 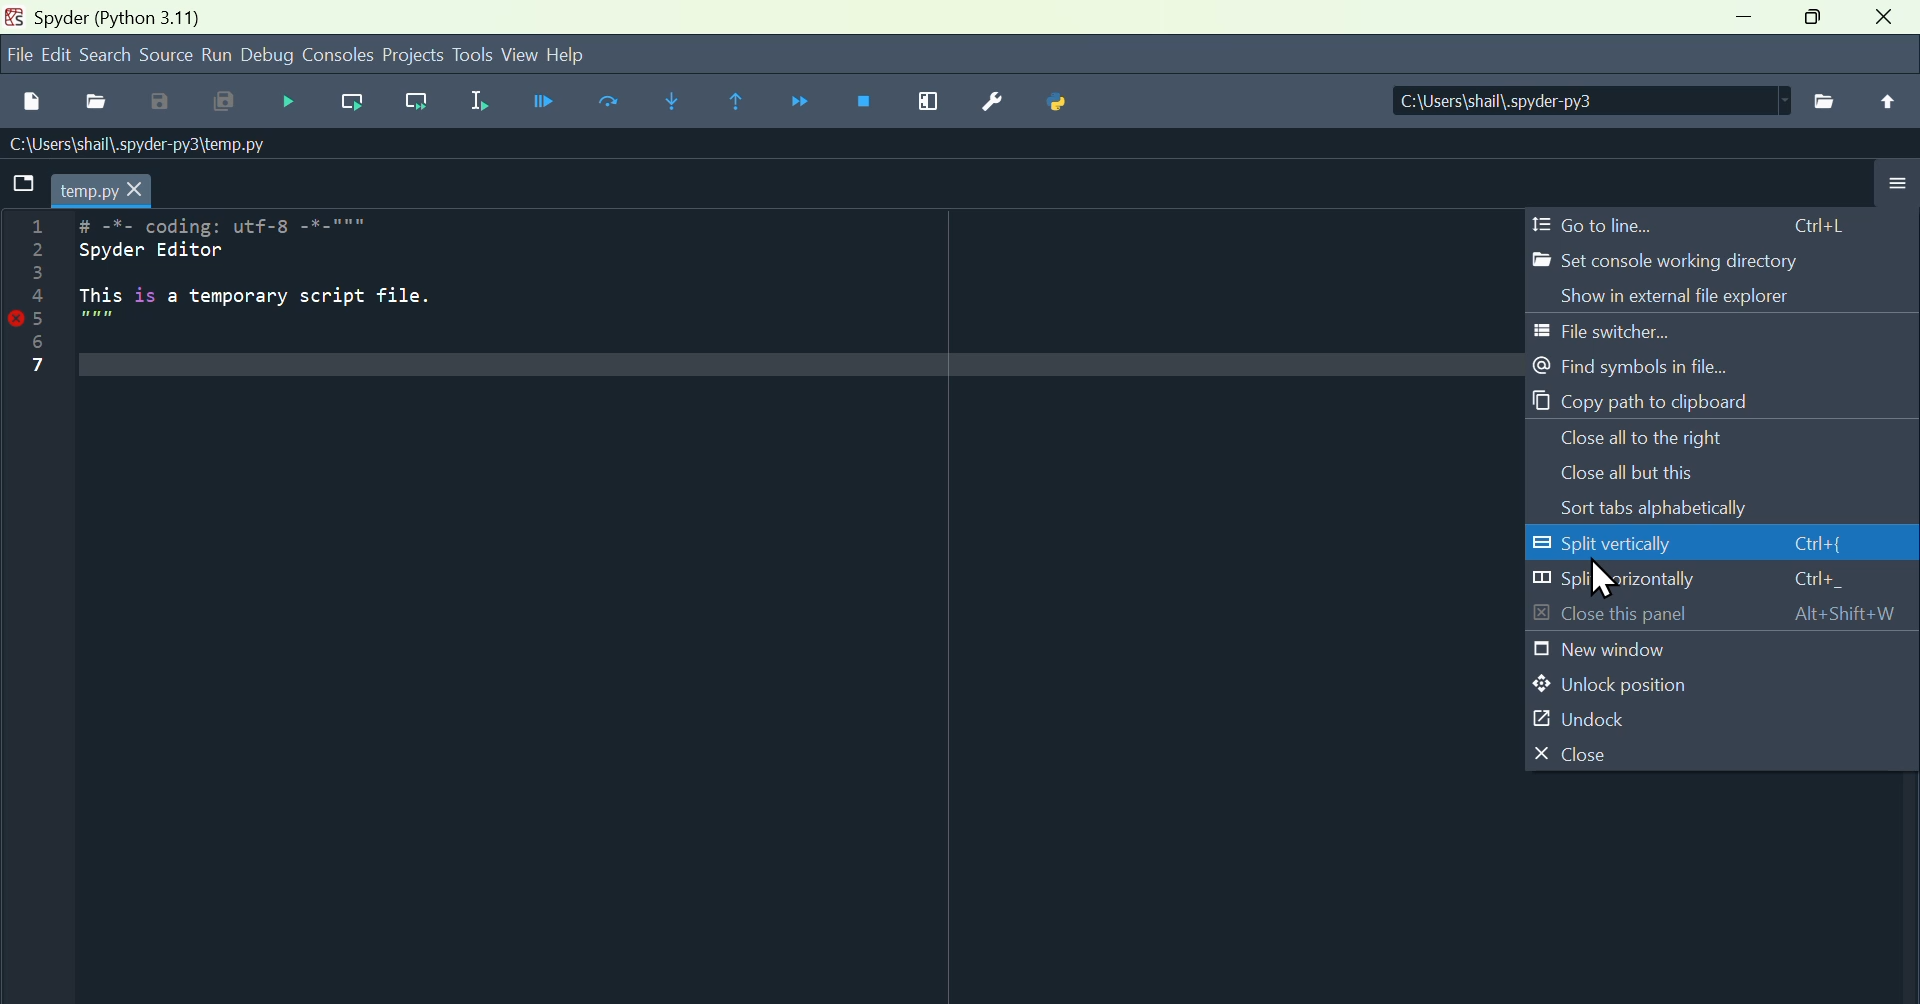 What do you see at coordinates (14, 18) in the screenshot?
I see `Spyder logo` at bounding box center [14, 18].